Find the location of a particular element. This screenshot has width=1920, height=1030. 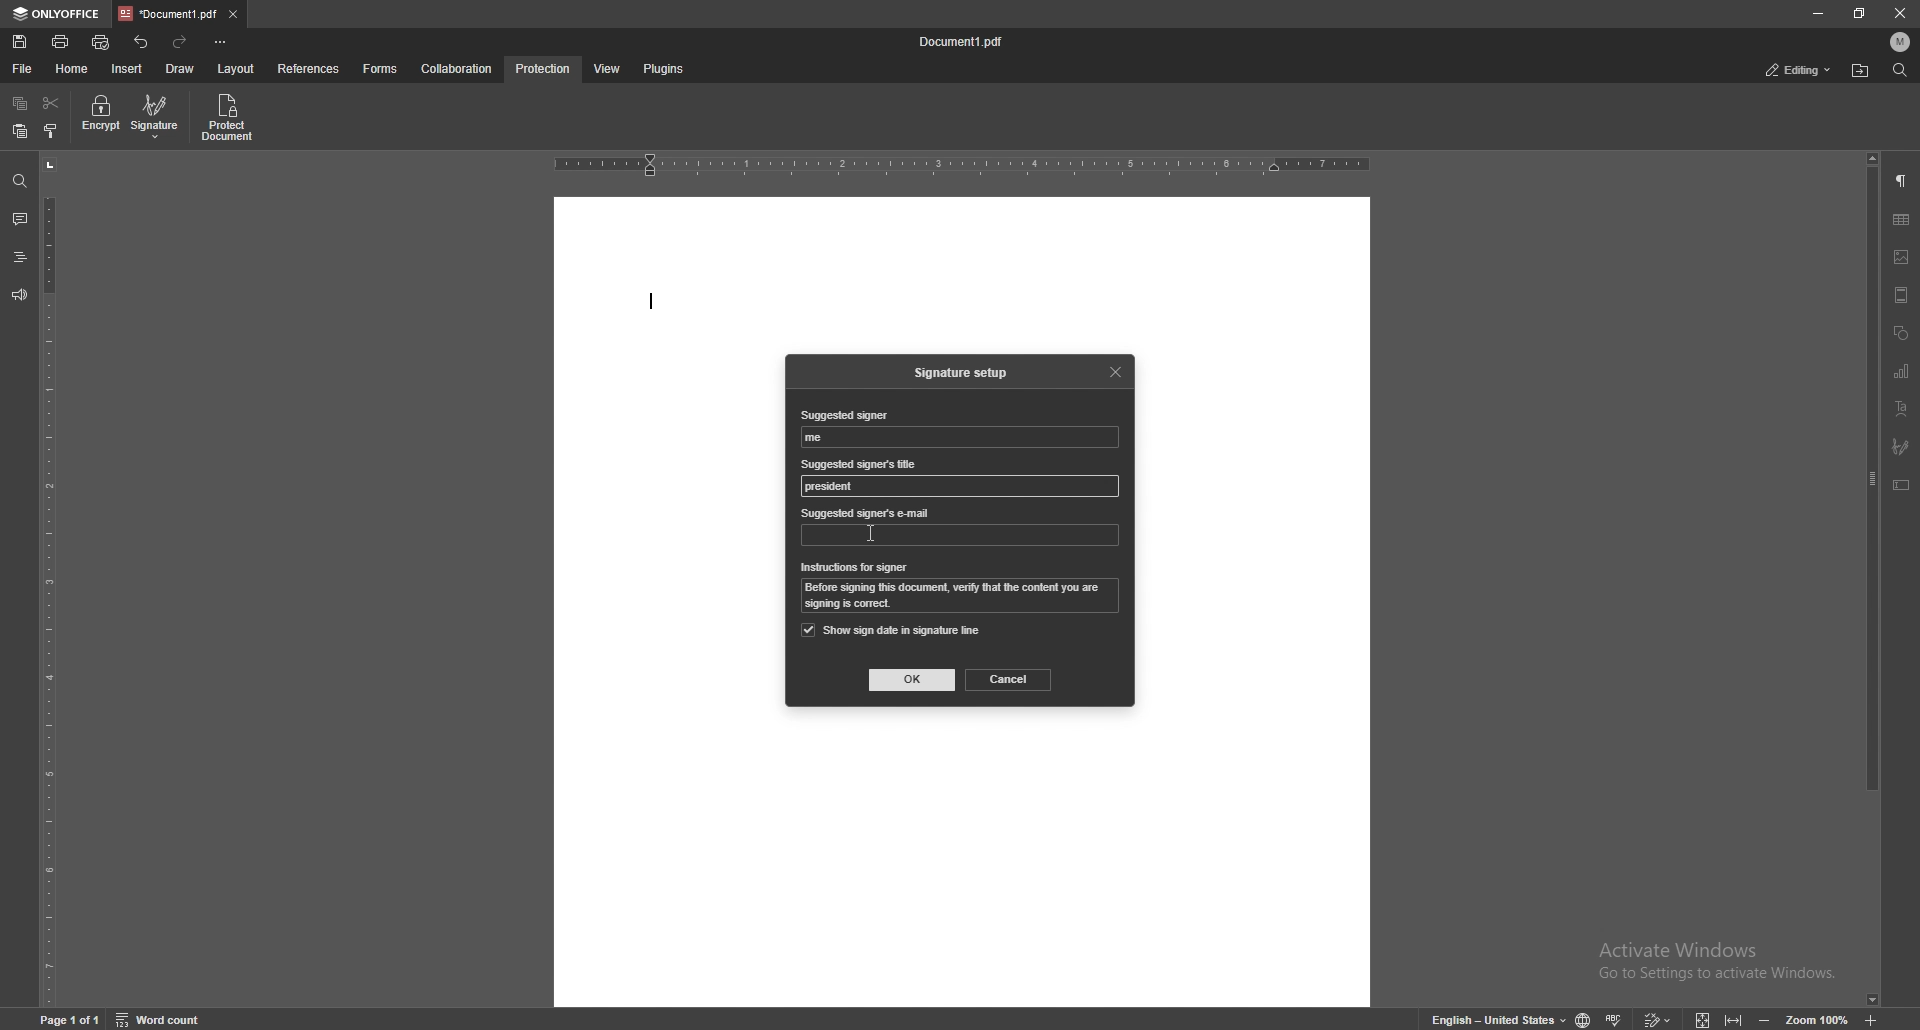

image is located at coordinates (1902, 257).